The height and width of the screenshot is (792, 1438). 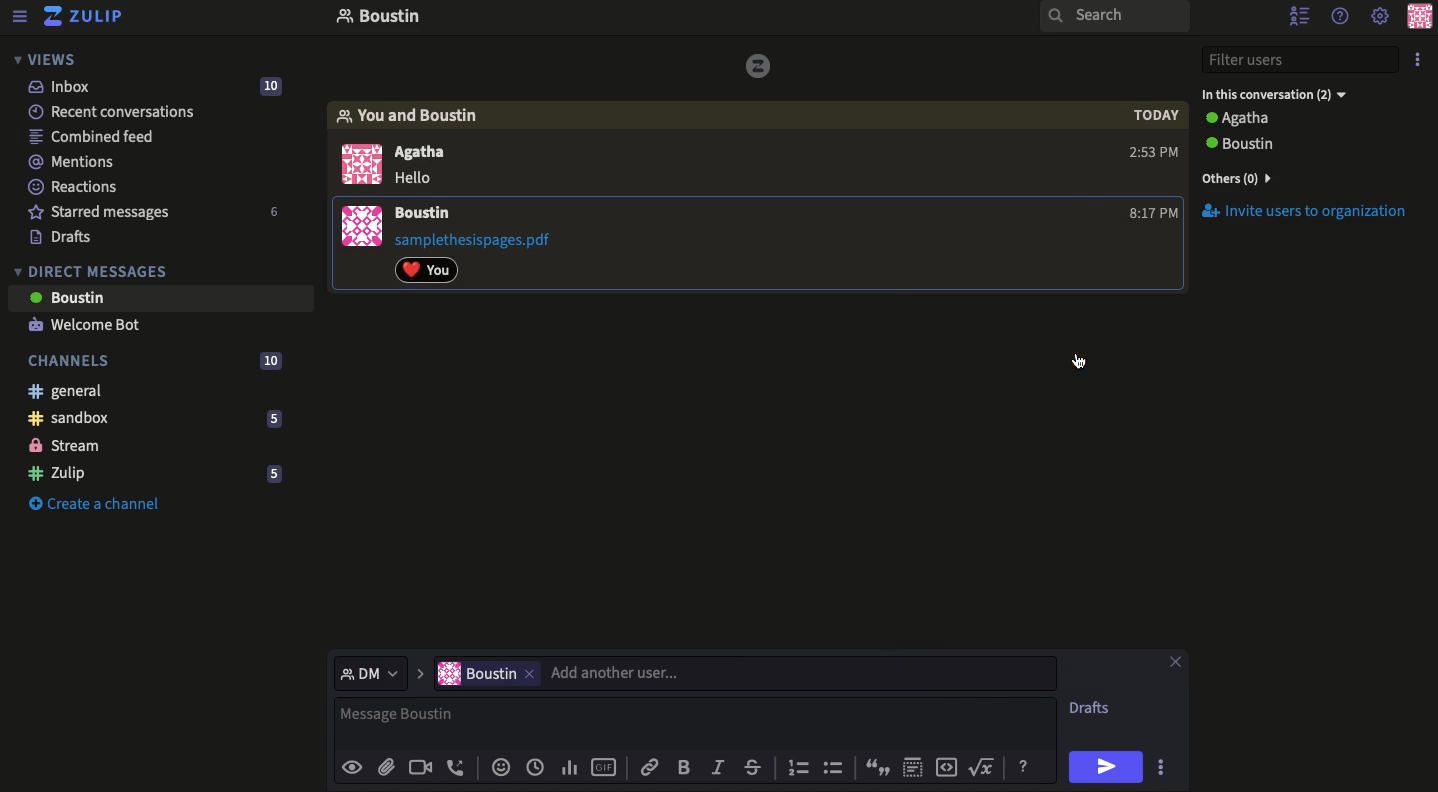 I want to click on boustin, so click(x=476, y=673).